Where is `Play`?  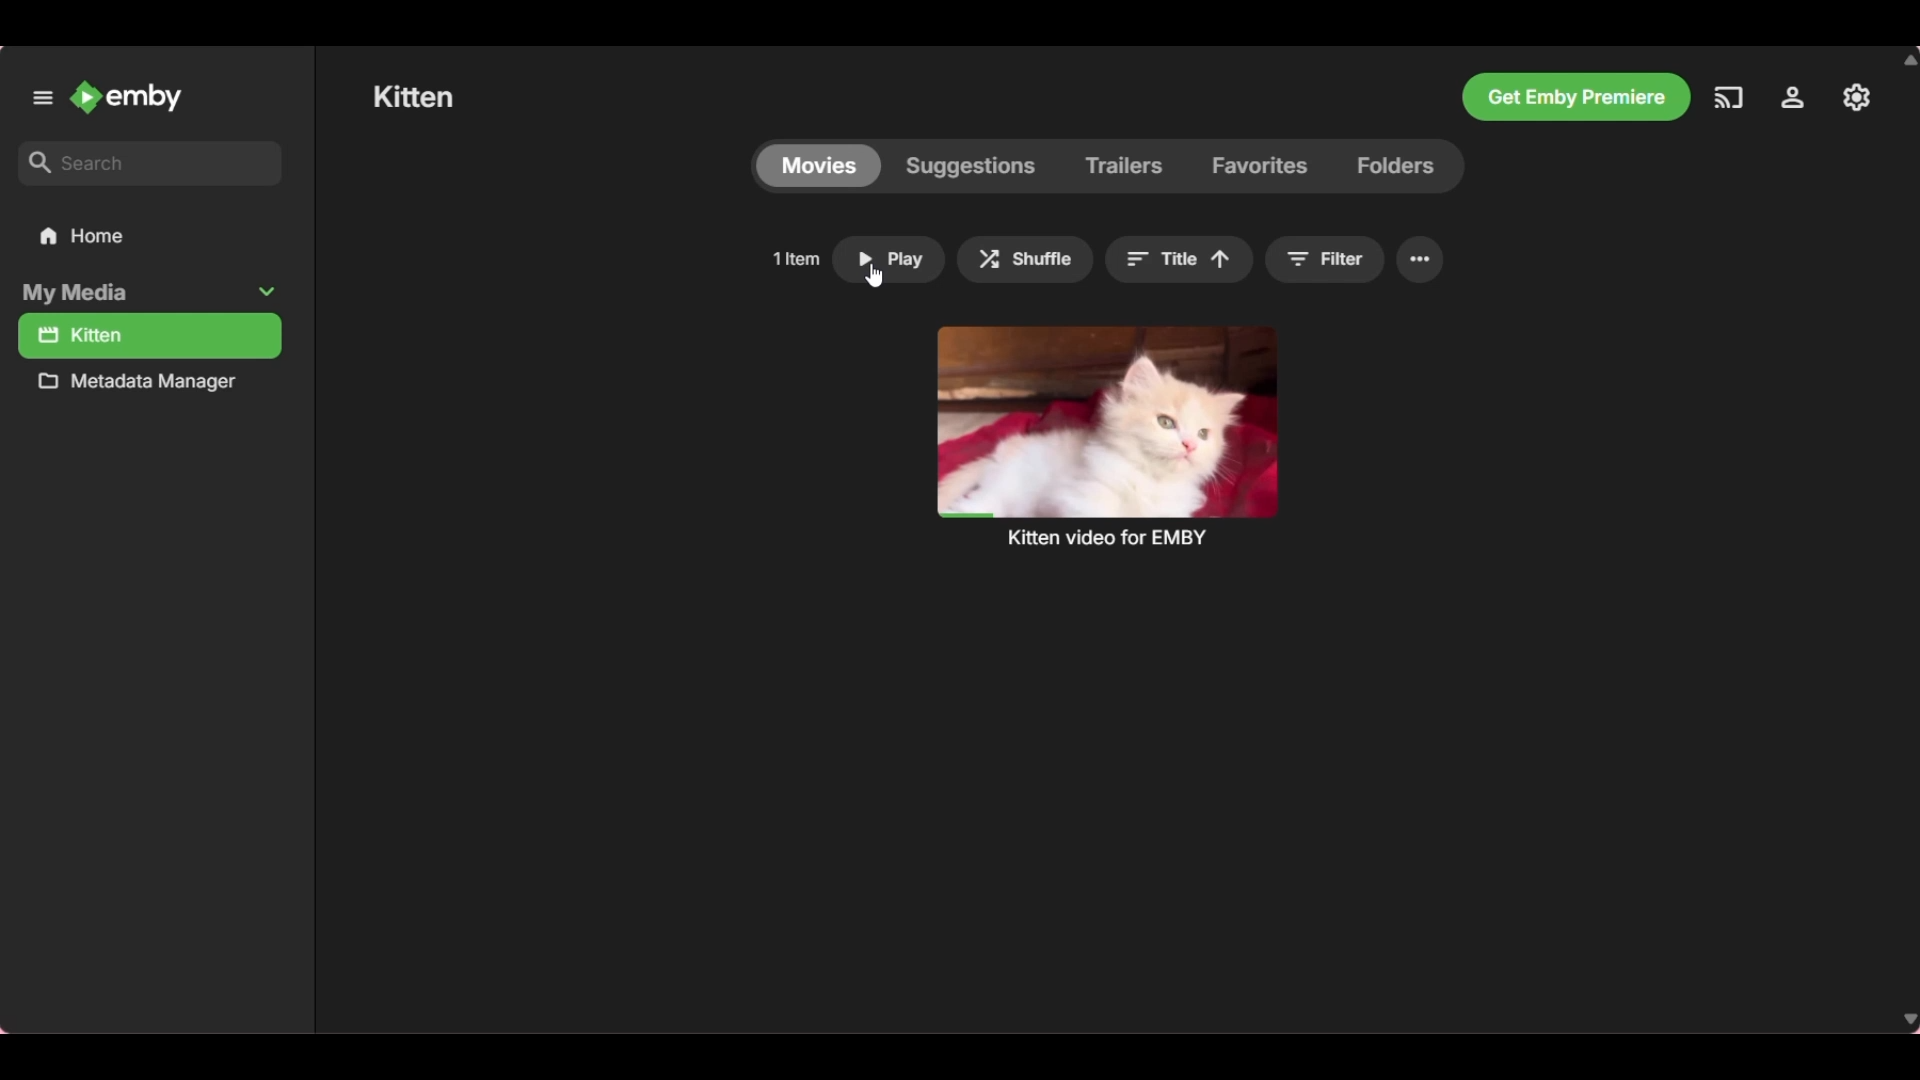 Play is located at coordinates (889, 260).